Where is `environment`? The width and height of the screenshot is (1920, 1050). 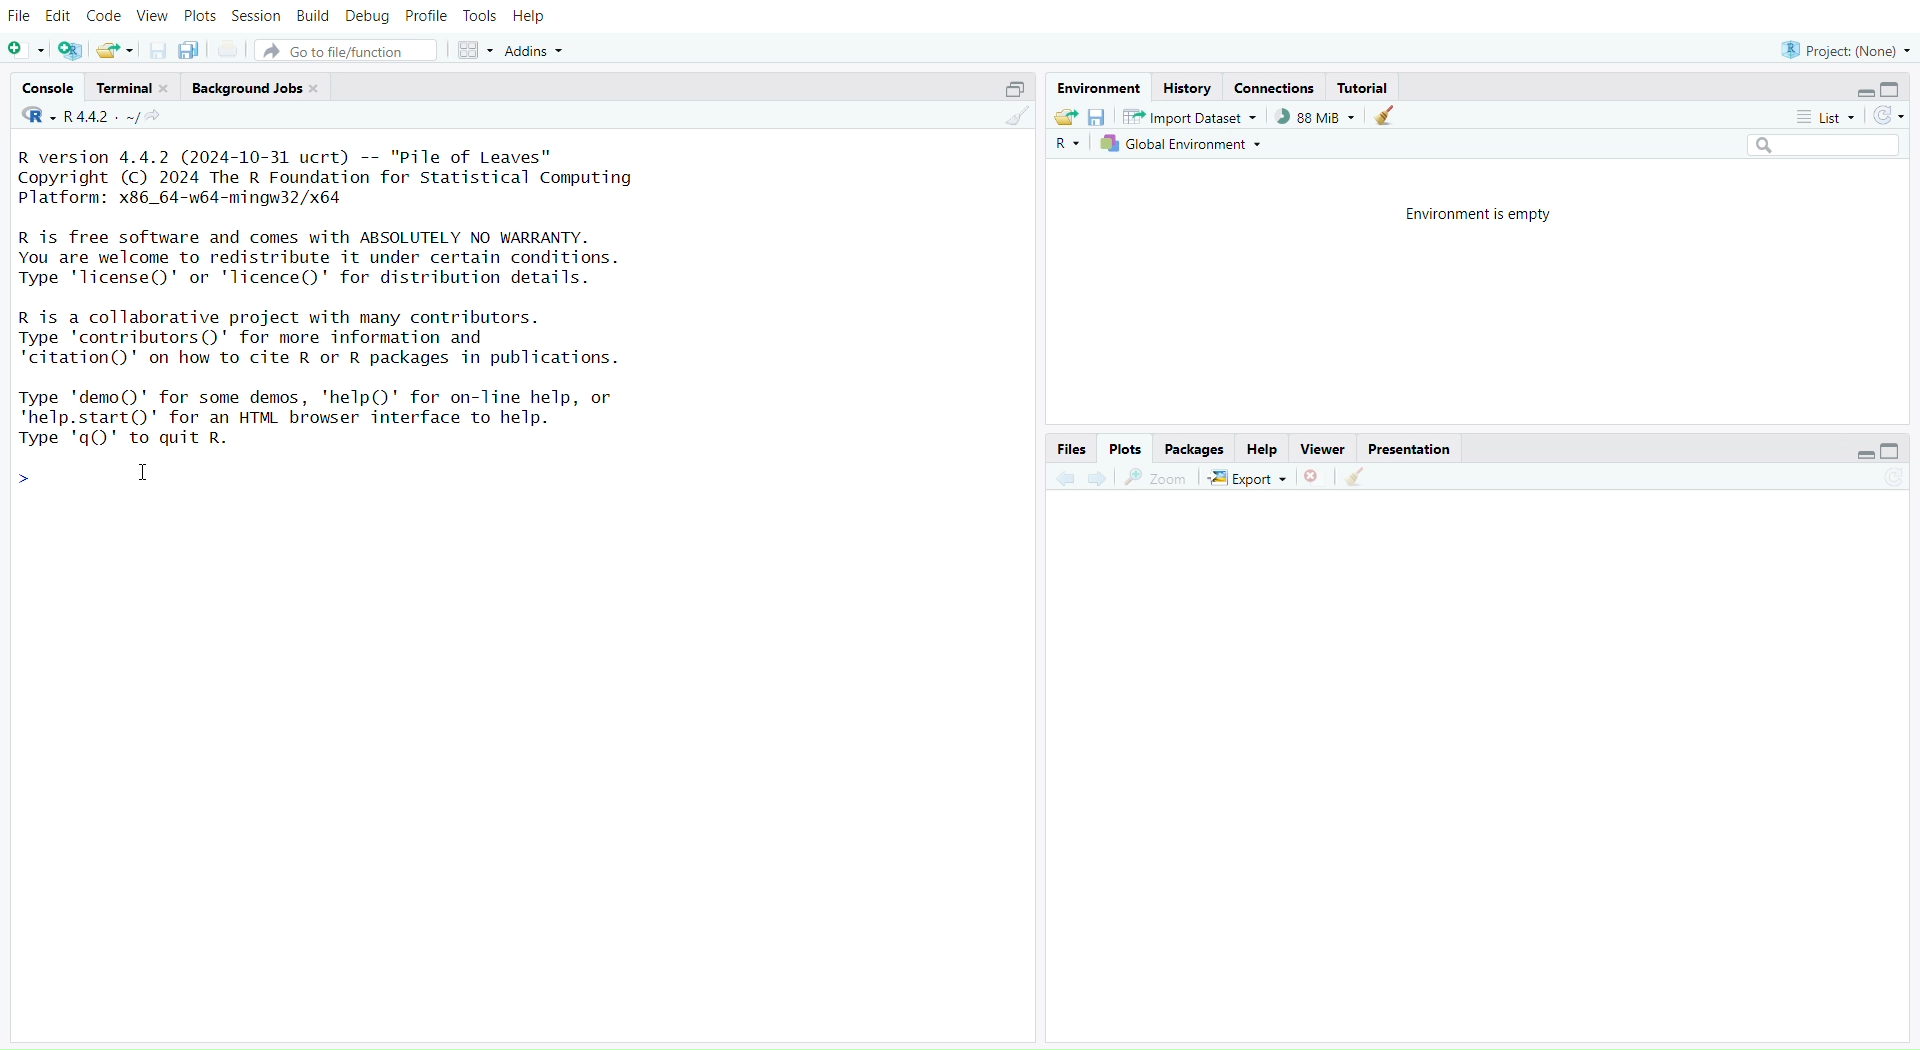 environment is located at coordinates (1095, 88).